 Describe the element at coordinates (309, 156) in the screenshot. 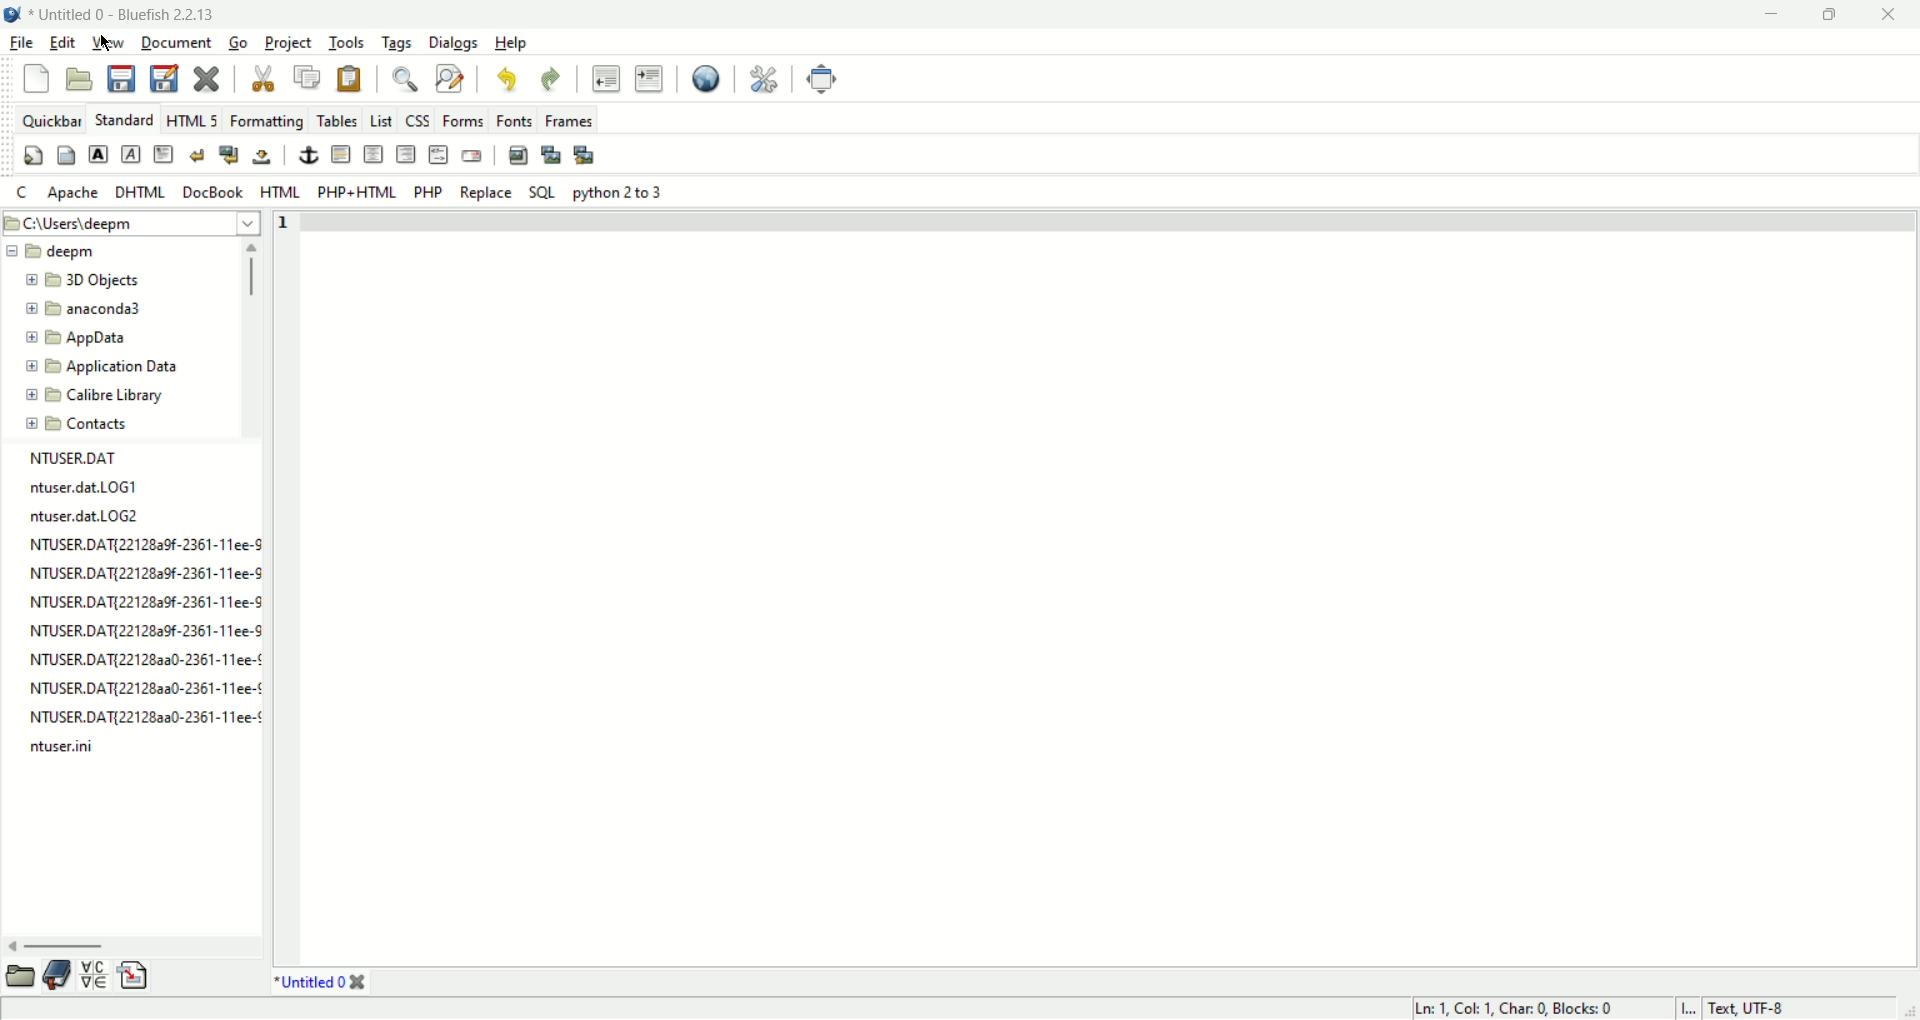

I see `anchor` at that location.